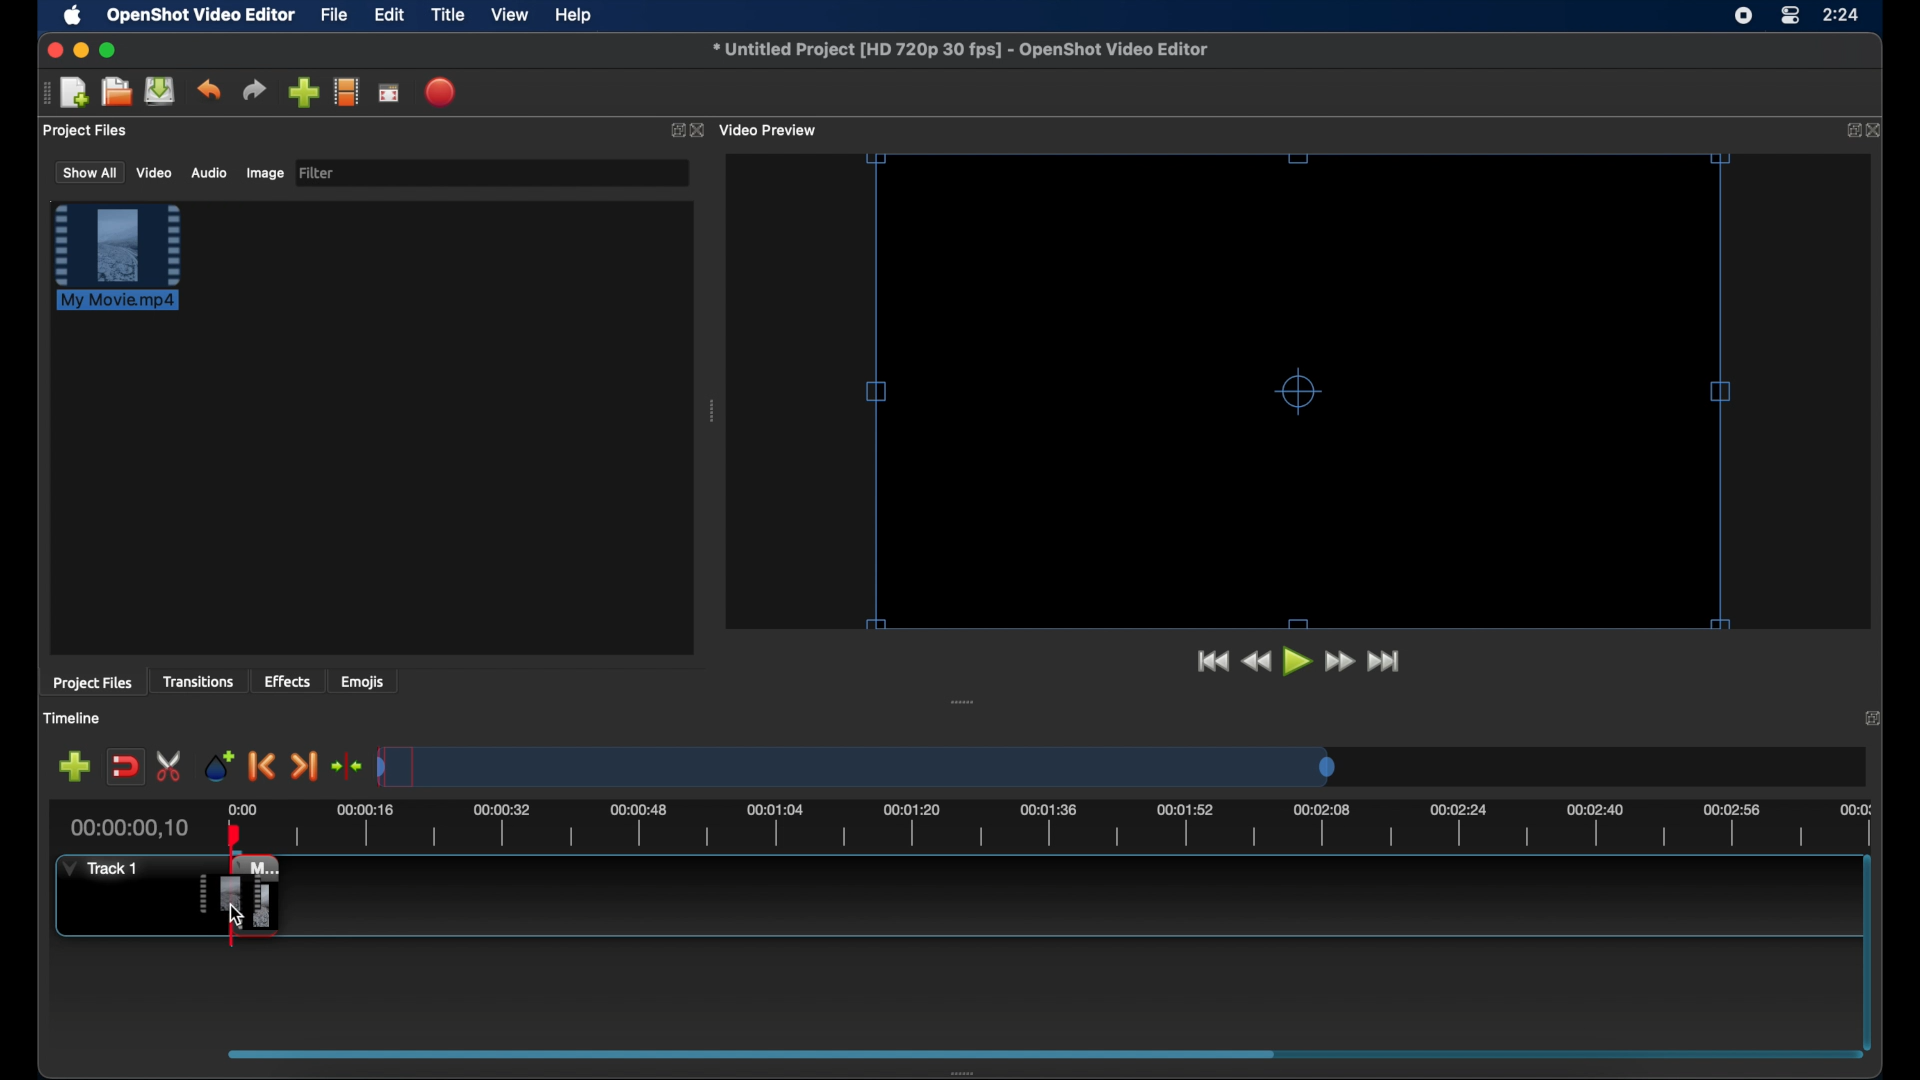  I want to click on resize handles, so click(1298, 391).